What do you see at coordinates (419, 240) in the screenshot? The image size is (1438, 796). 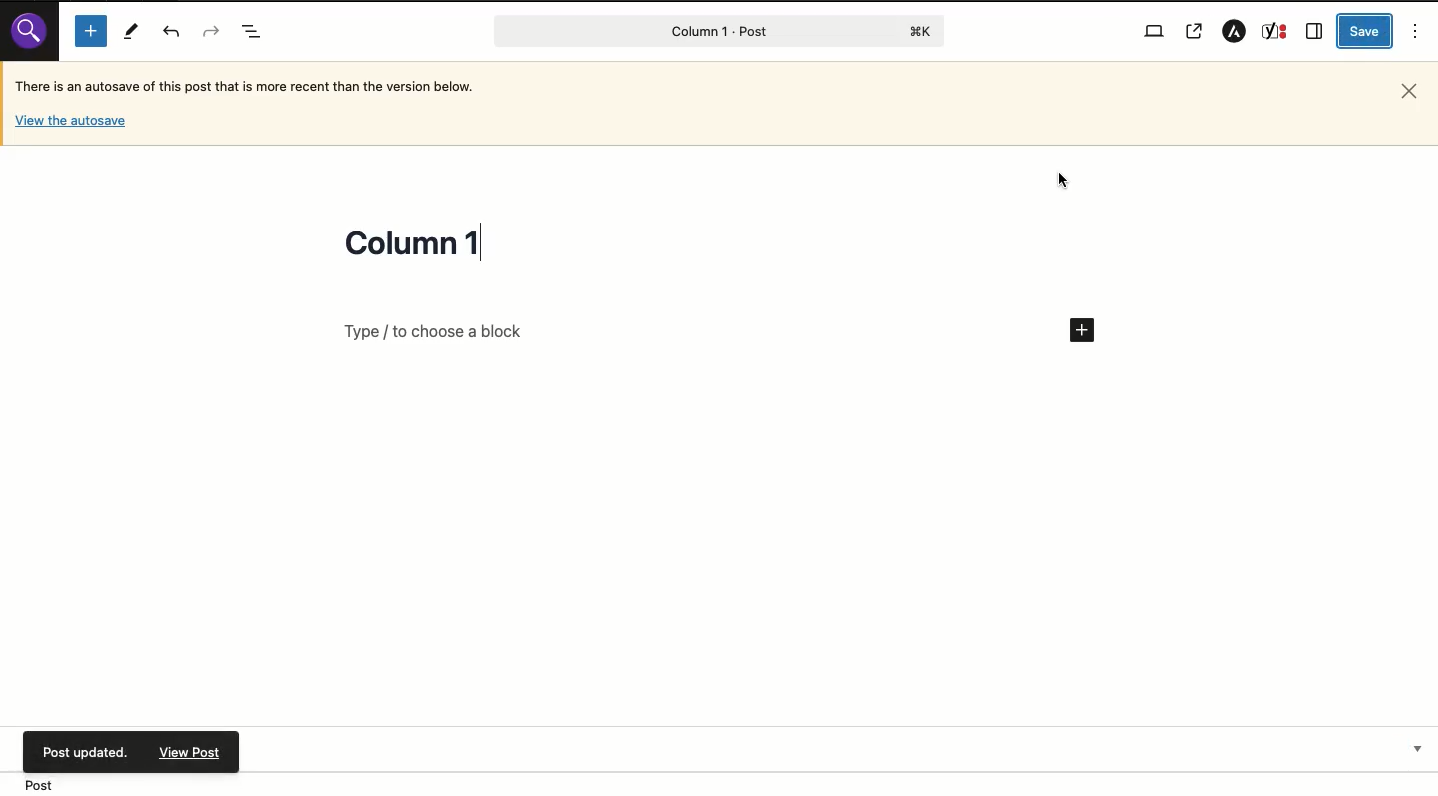 I see ` Change` at bounding box center [419, 240].